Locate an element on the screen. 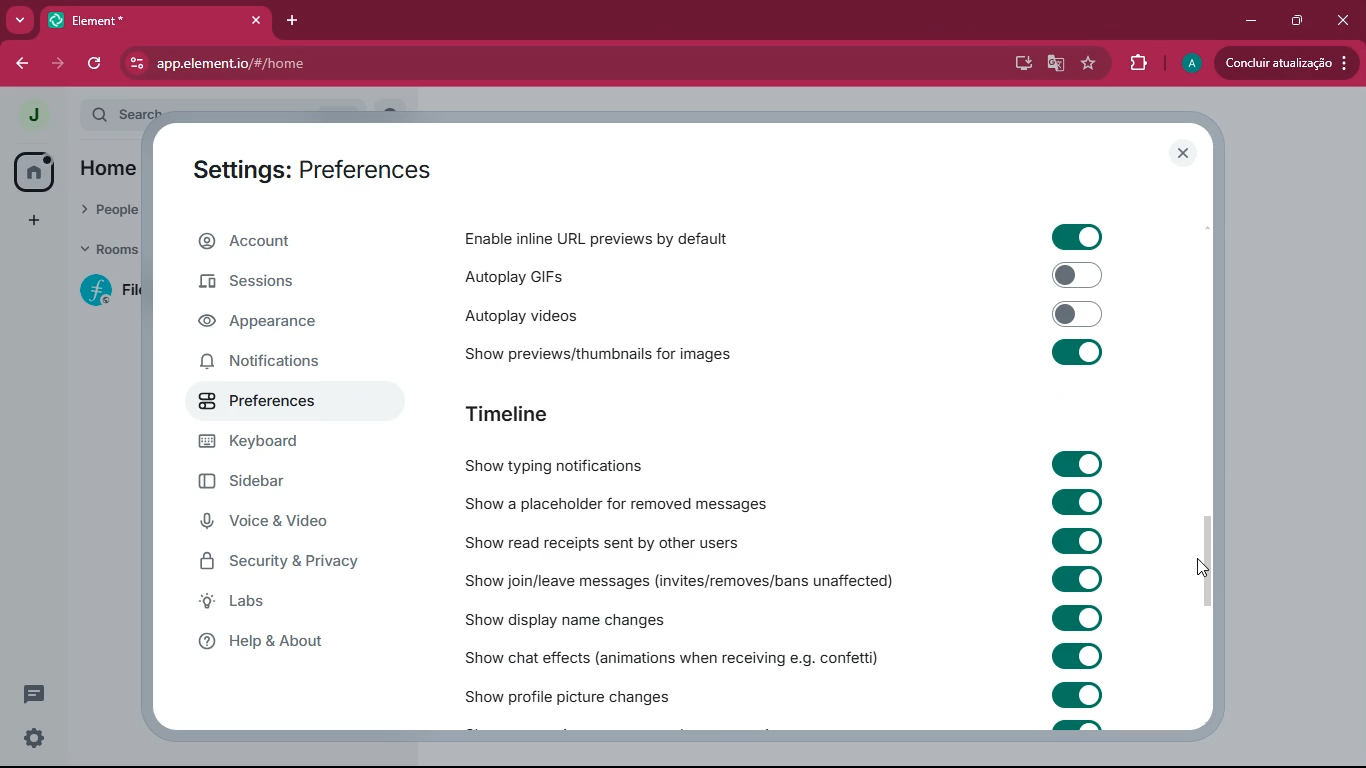  timeline is located at coordinates (539, 415).